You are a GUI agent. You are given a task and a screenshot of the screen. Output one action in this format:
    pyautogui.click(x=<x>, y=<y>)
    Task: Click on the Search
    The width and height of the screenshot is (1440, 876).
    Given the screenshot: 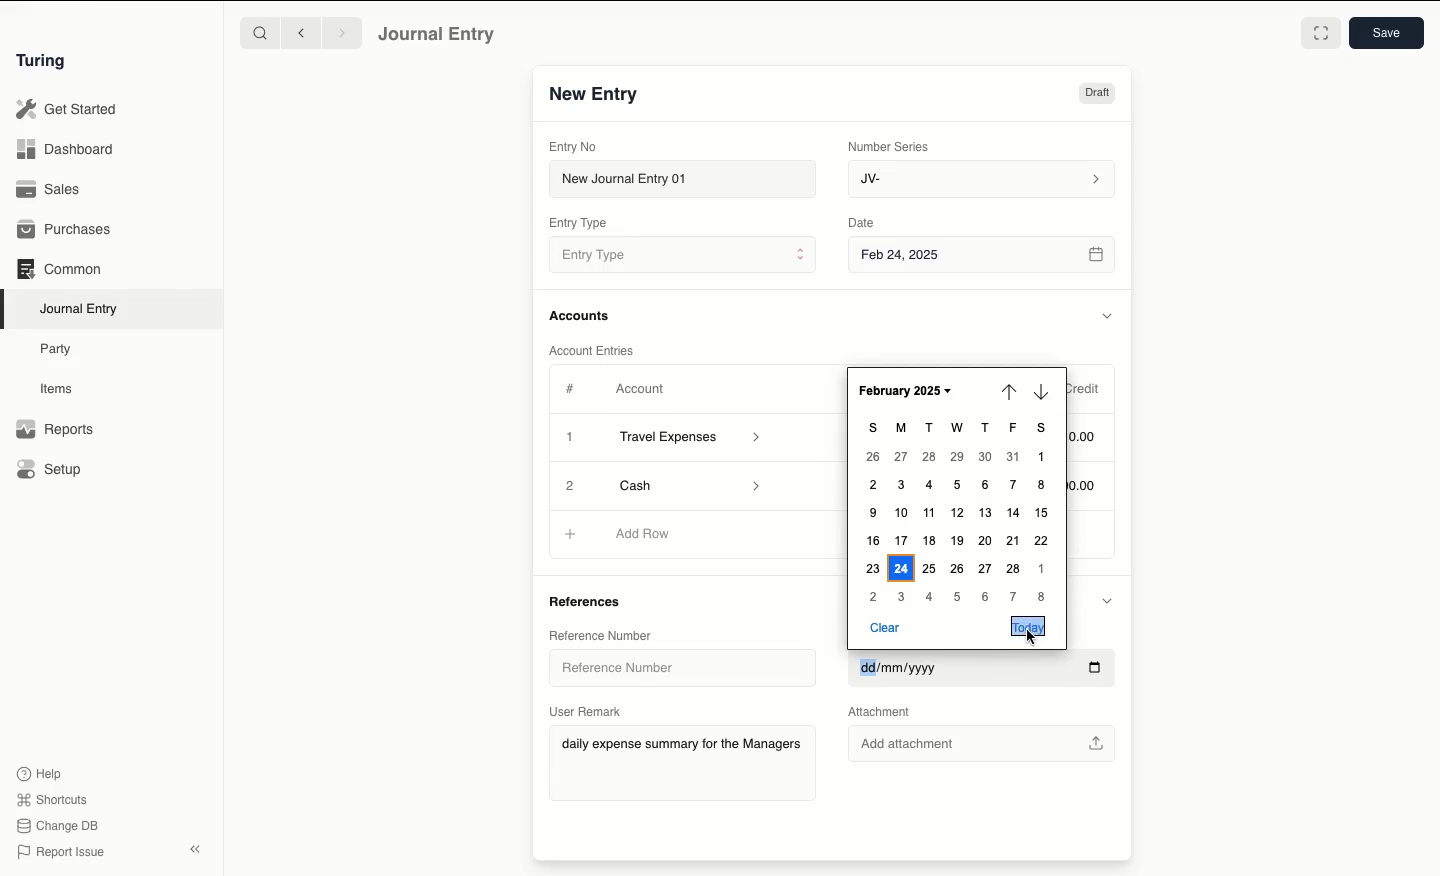 What is the action you would take?
    pyautogui.click(x=259, y=32)
    